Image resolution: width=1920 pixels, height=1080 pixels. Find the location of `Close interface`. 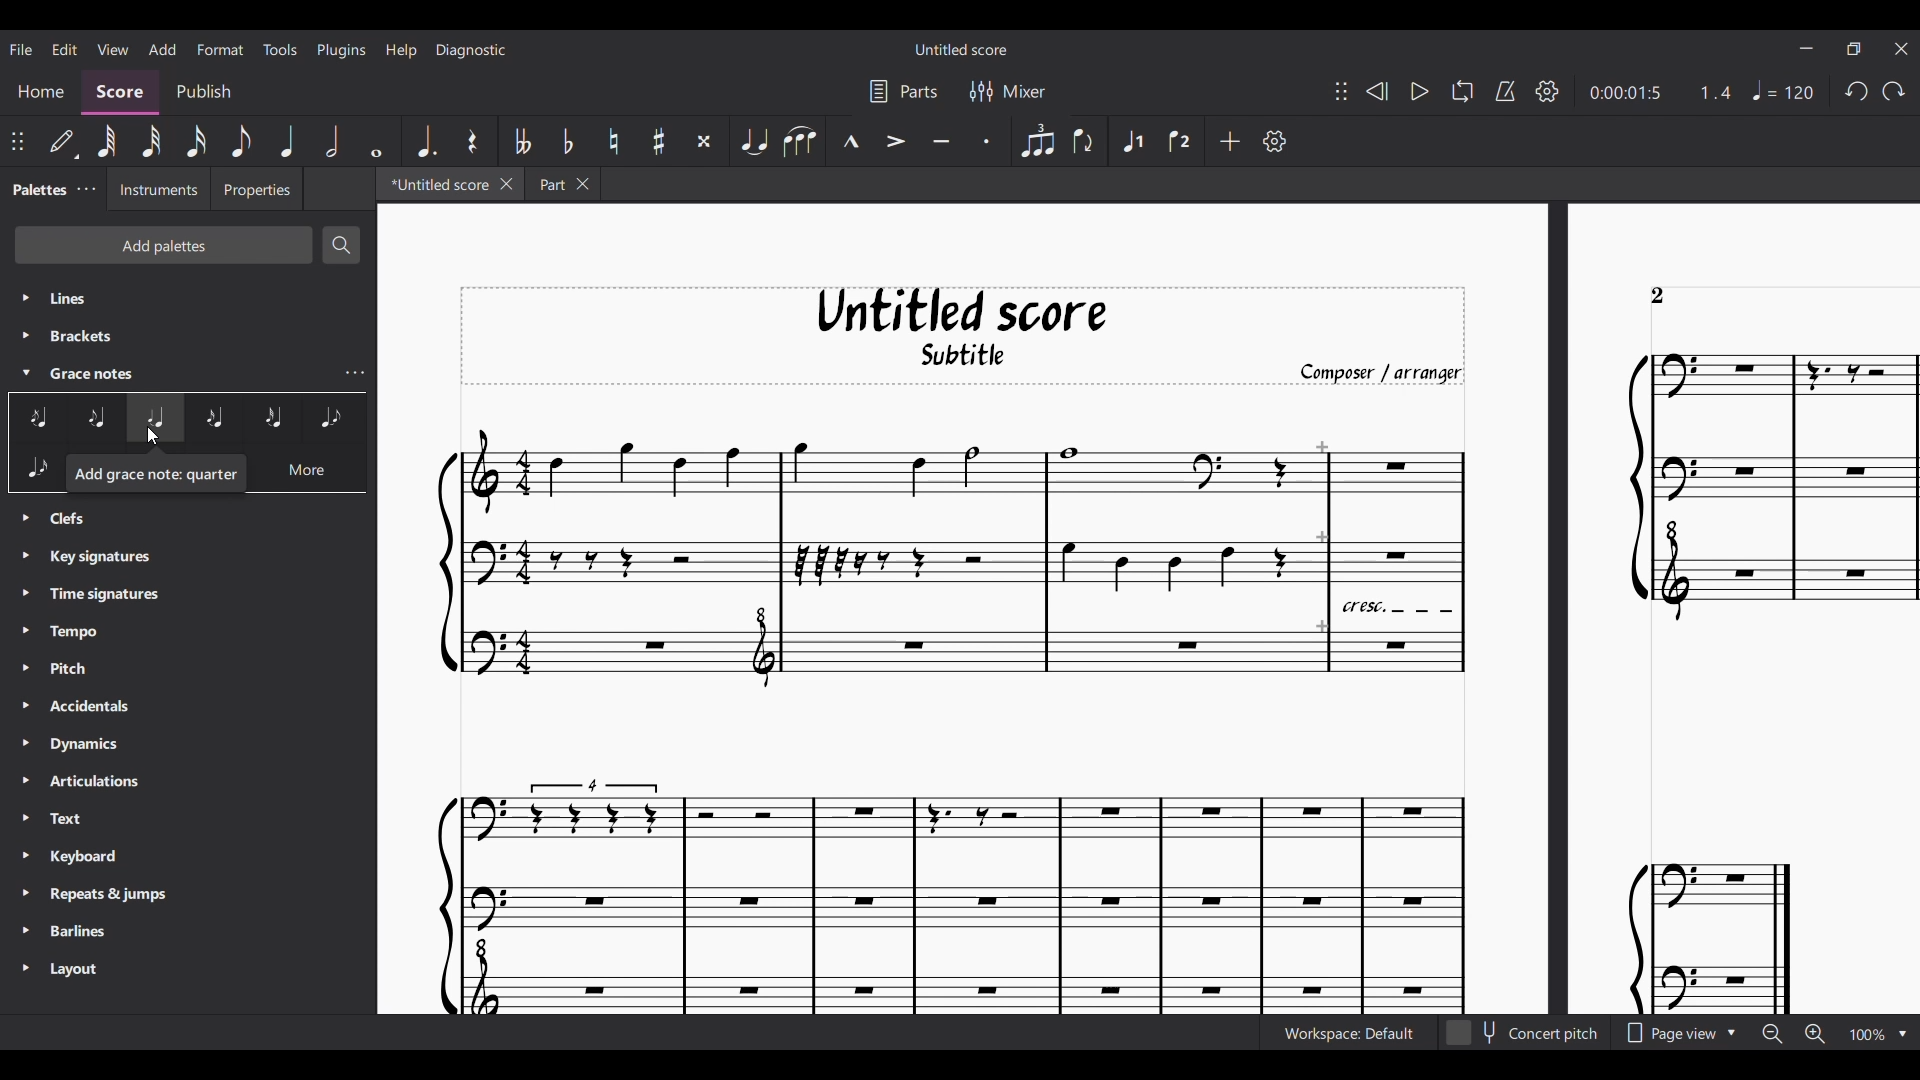

Close interface is located at coordinates (1902, 49).